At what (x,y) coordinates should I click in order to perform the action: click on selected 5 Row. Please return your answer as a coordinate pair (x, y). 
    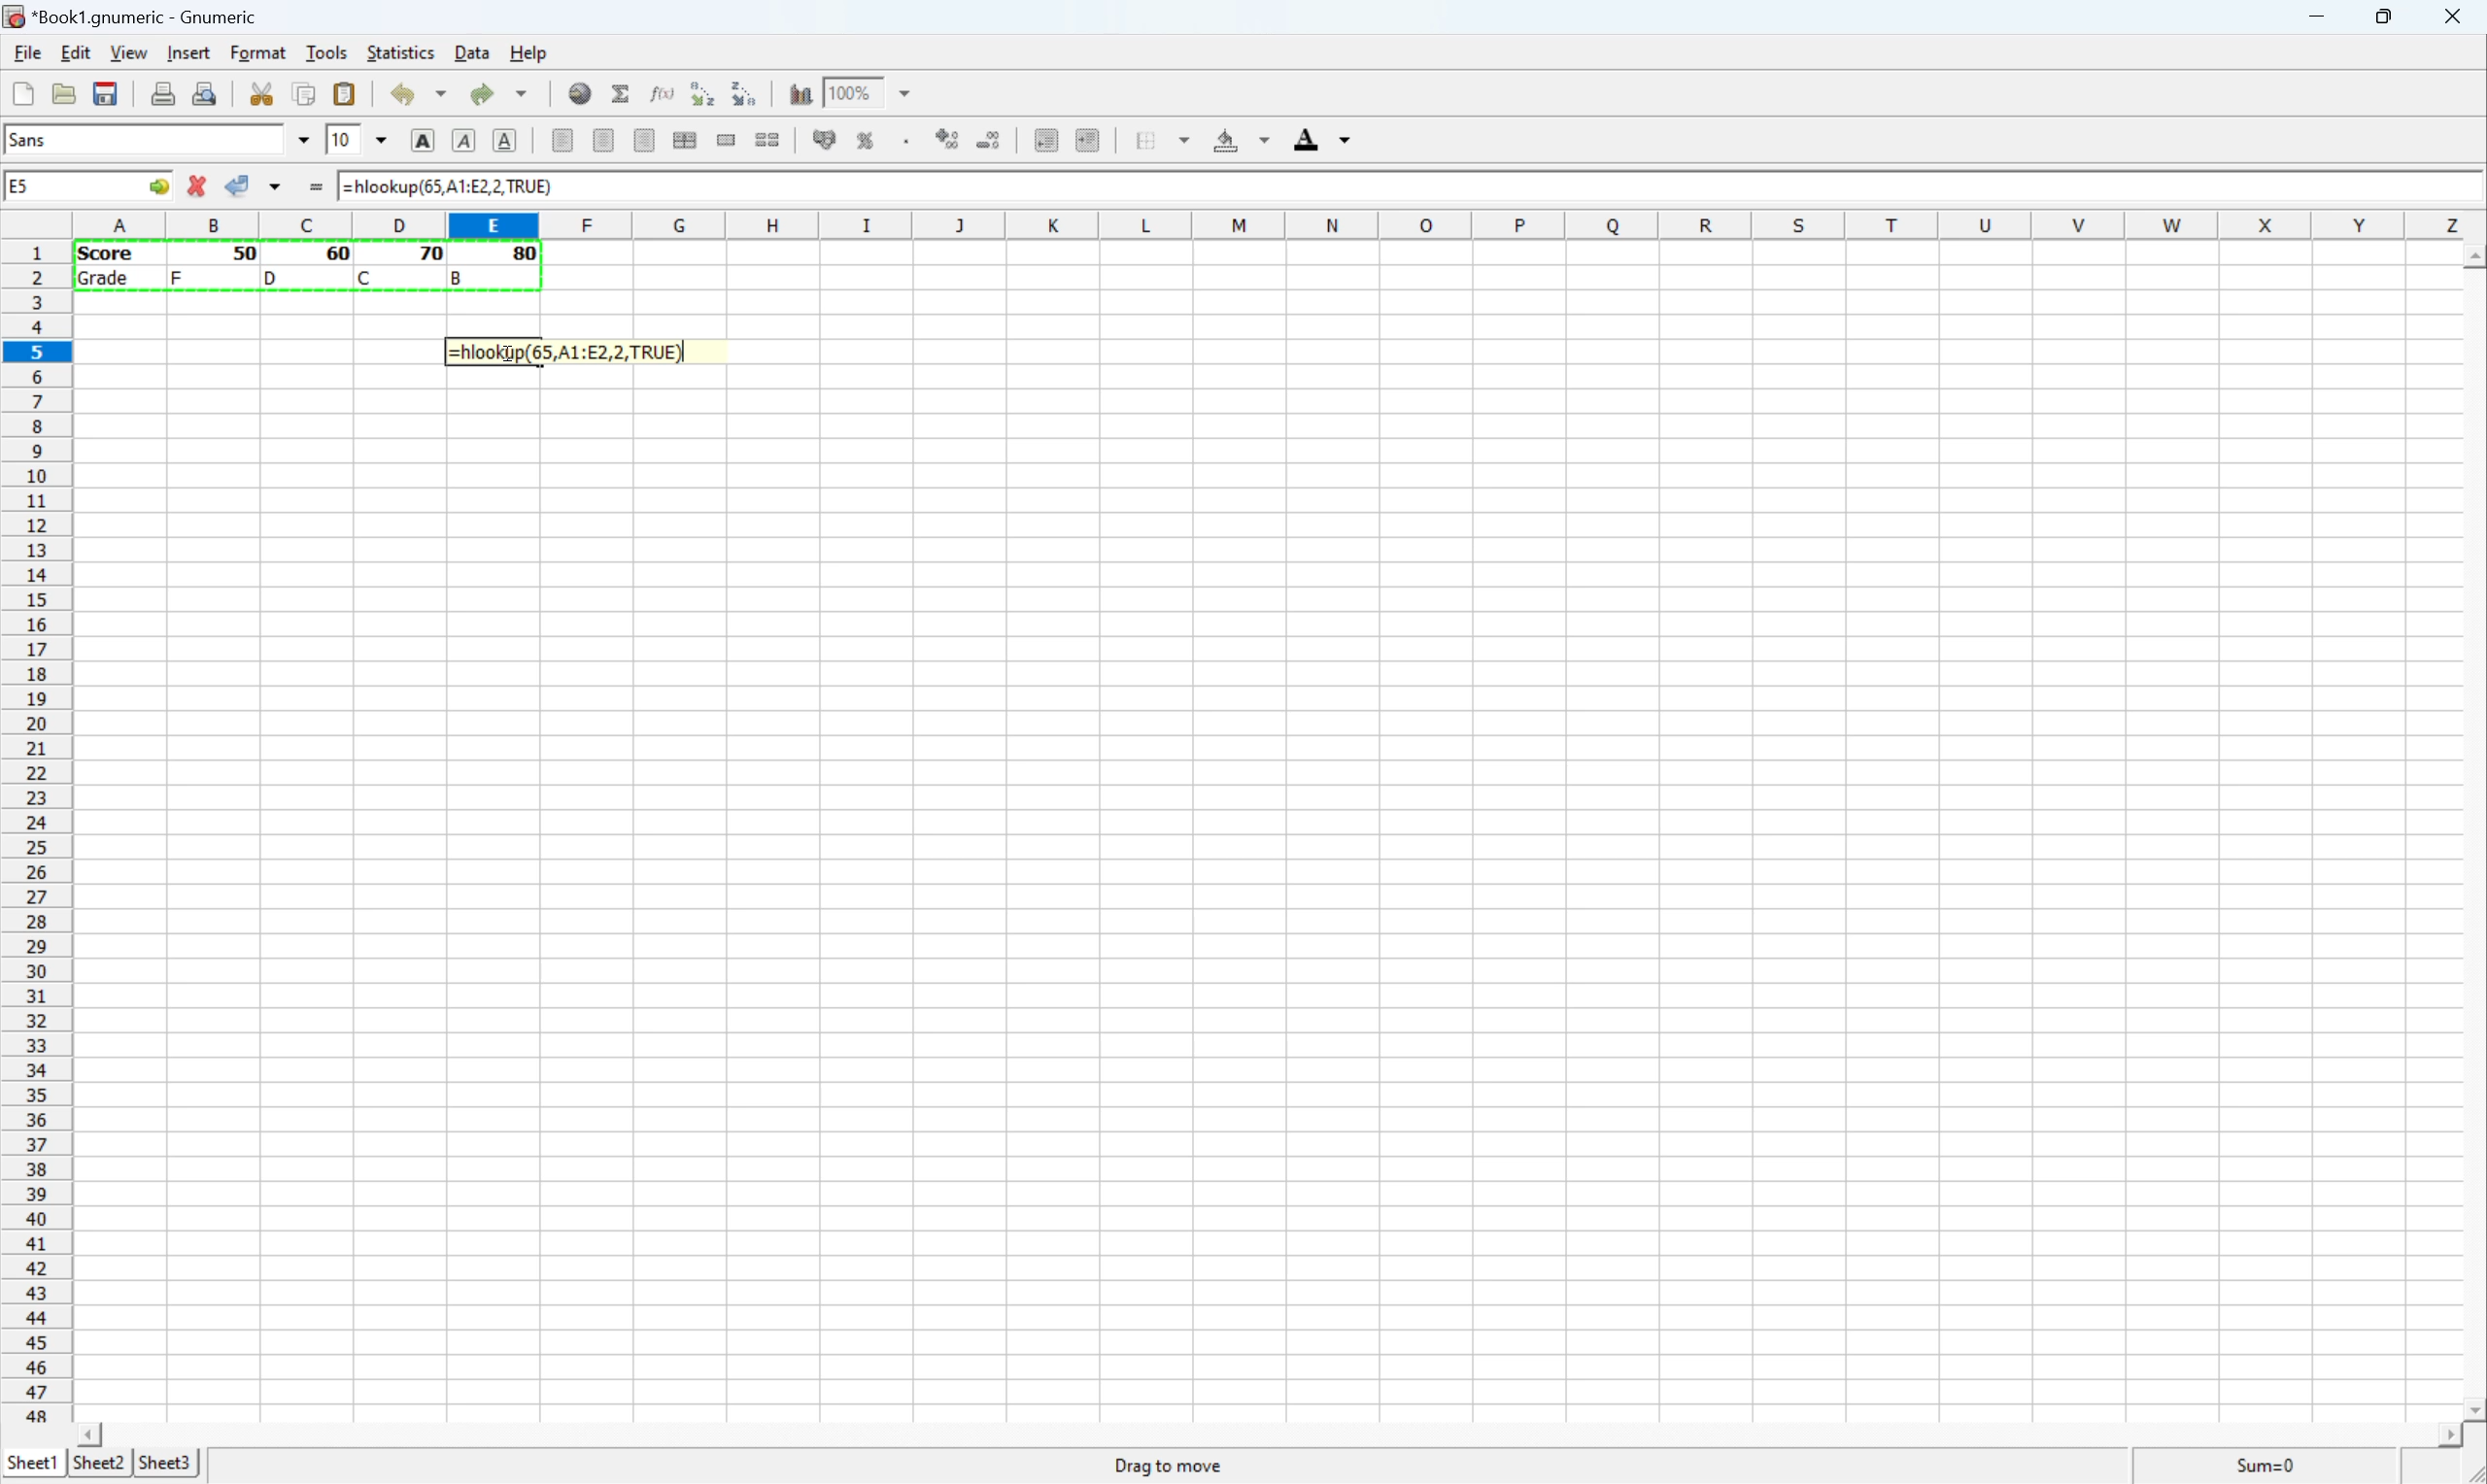
    Looking at the image, I should click on (36, 349).